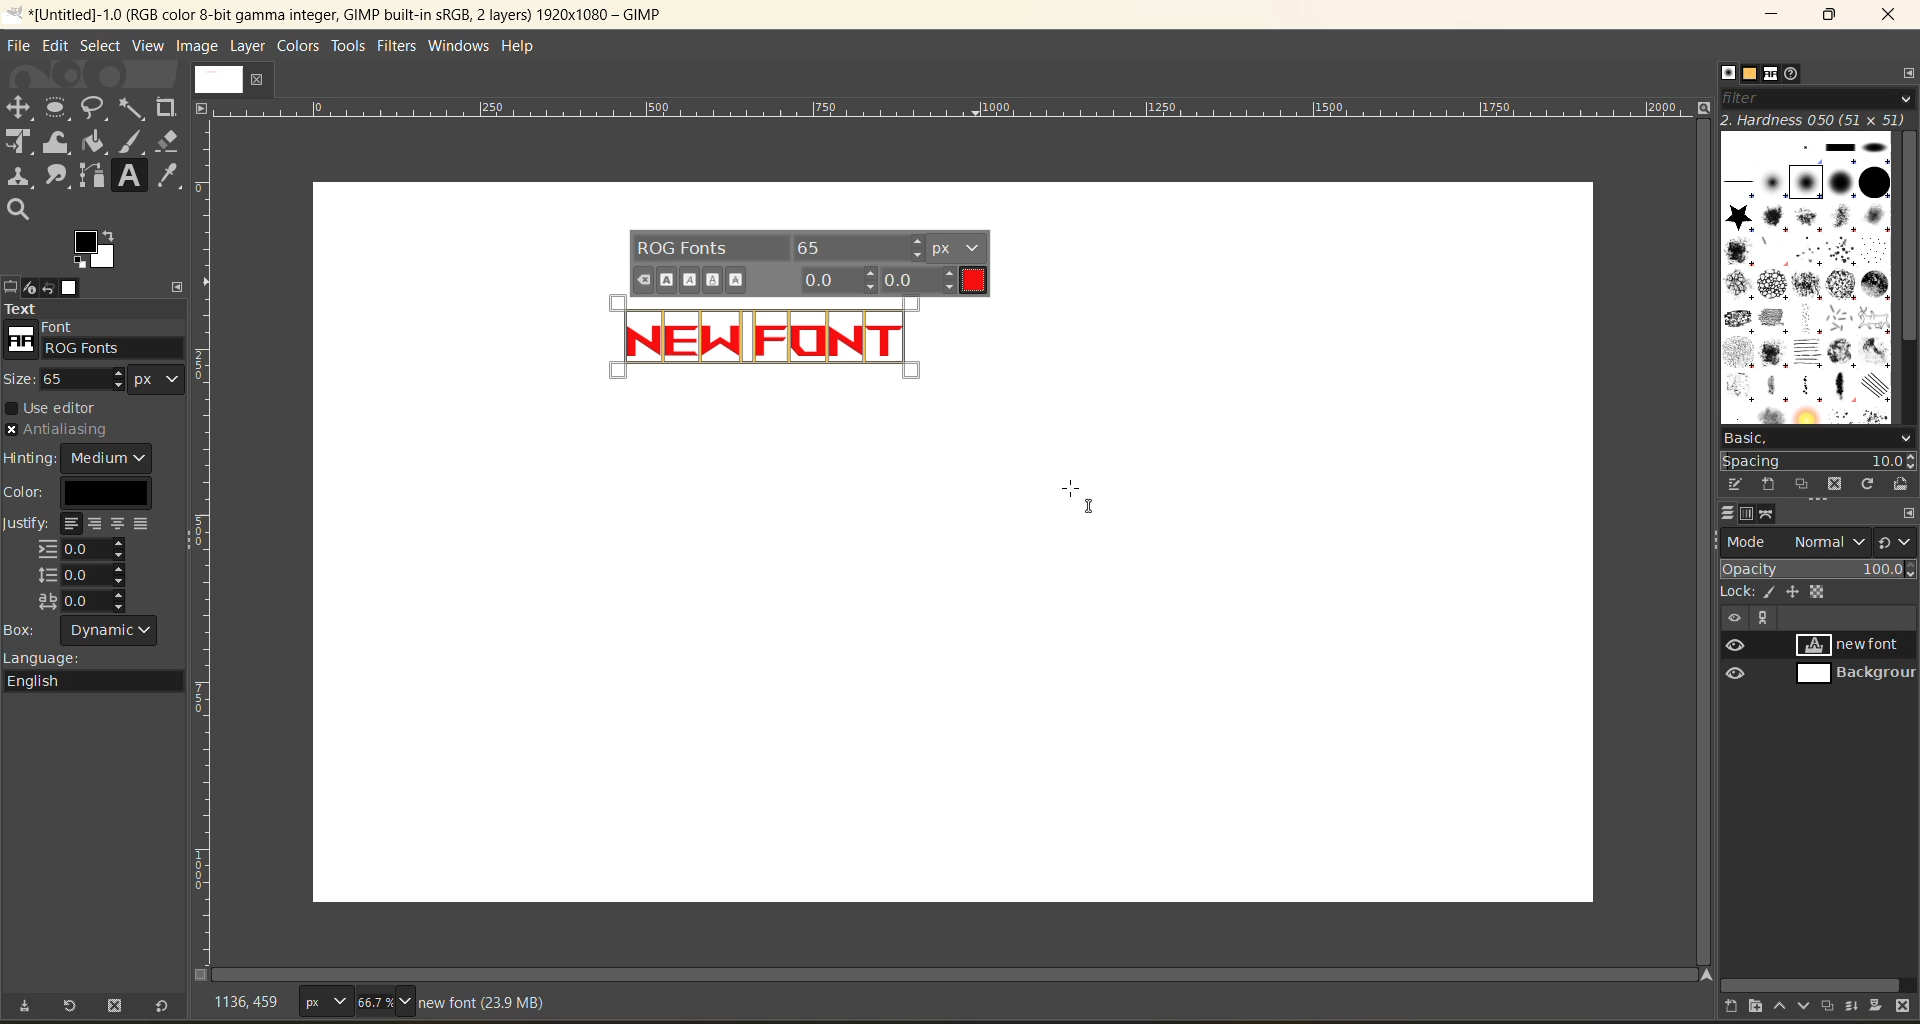  I want to click on image, so click(214, 80).